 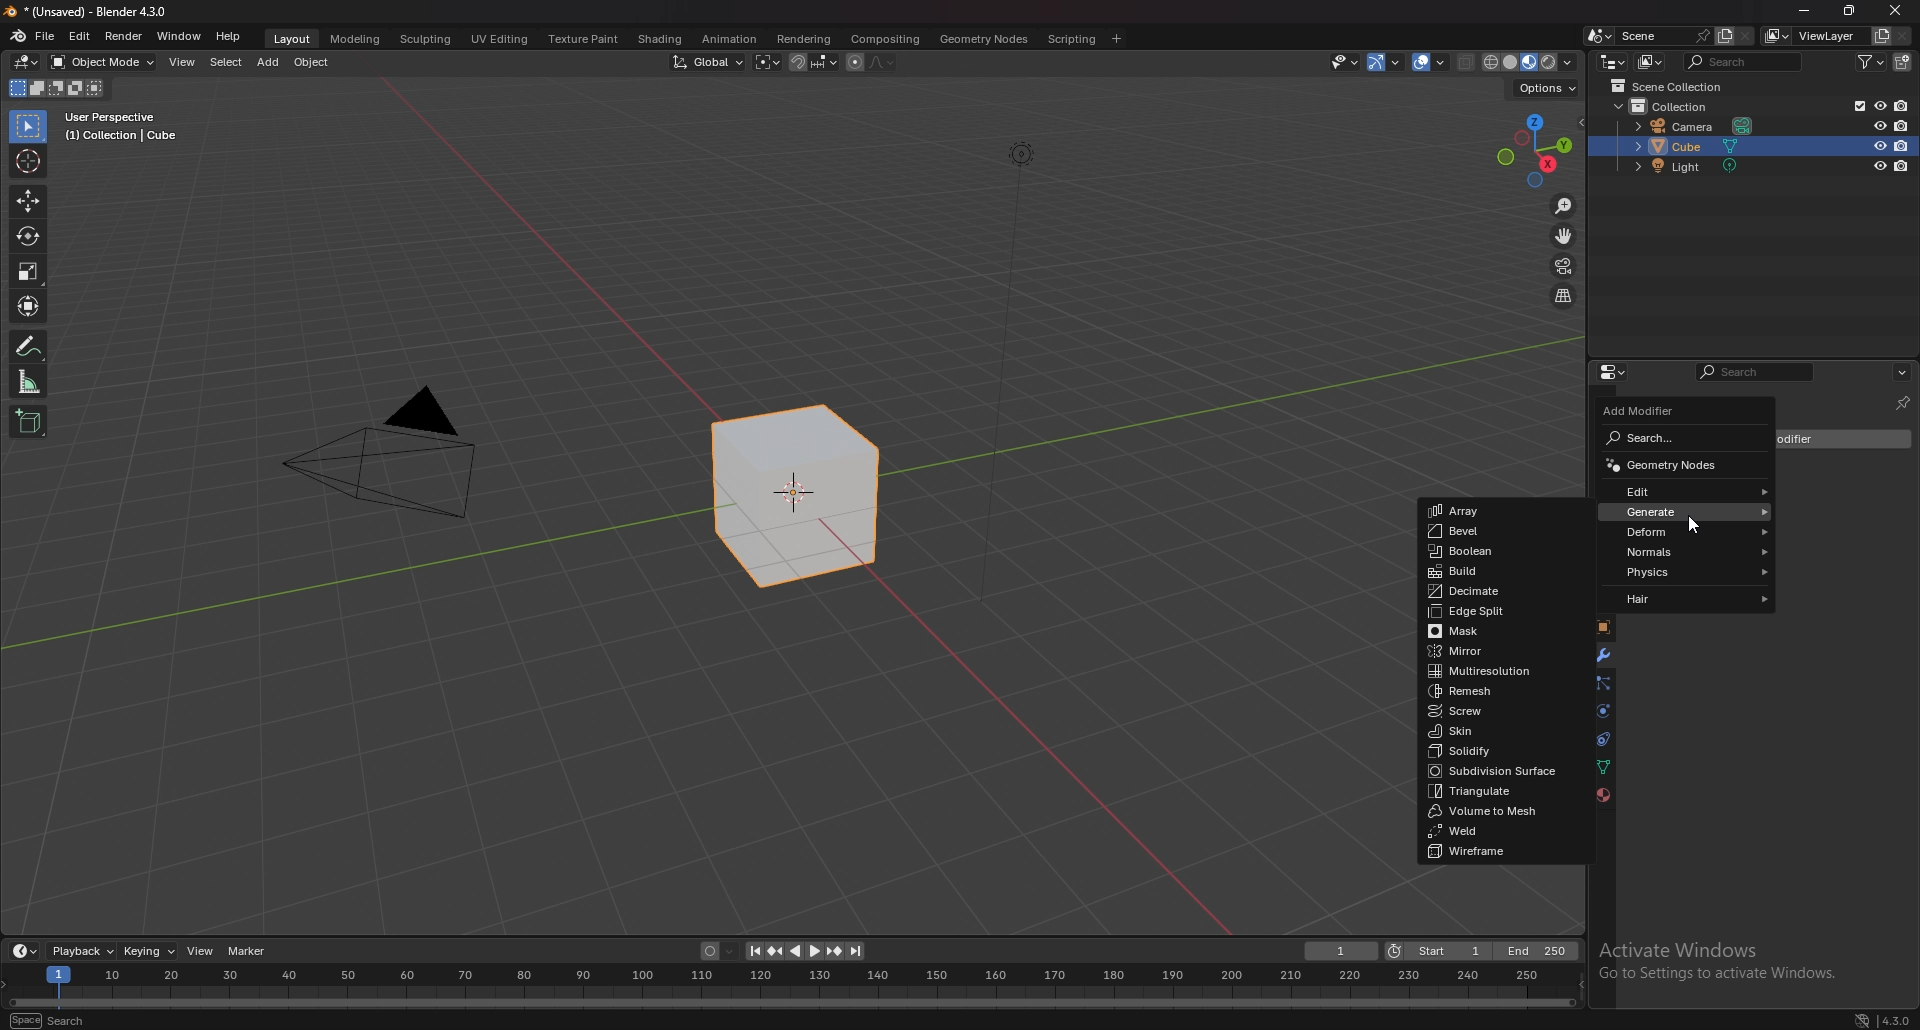 What do you see at coordinates (1503, 671) in the screenshot?
I see `multi resolution` at bounding box center [1503, 671].